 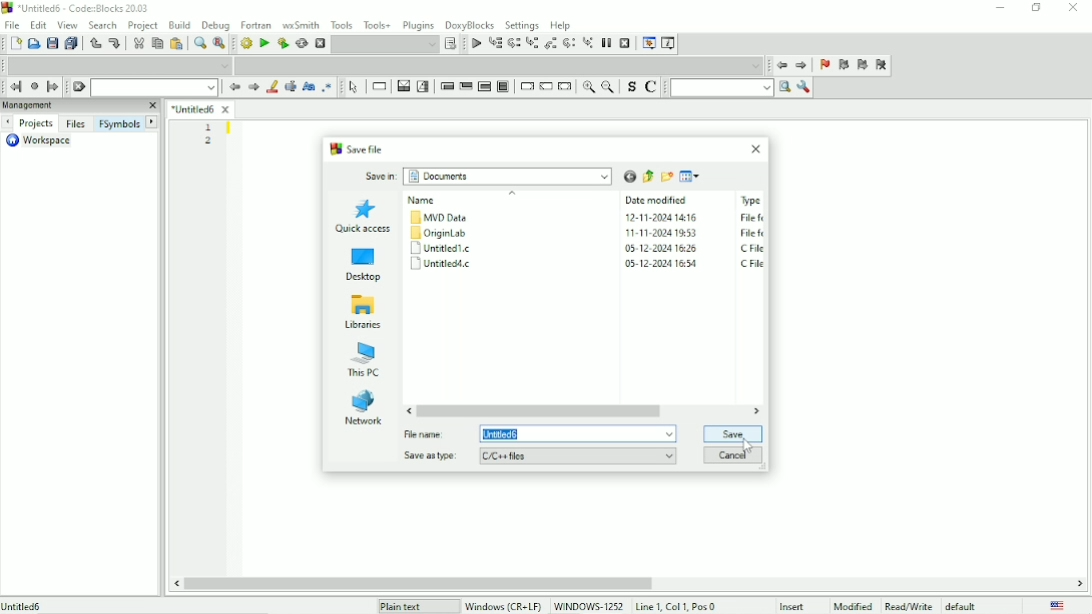 I want to click on Redo, so click(x=115, y=43).